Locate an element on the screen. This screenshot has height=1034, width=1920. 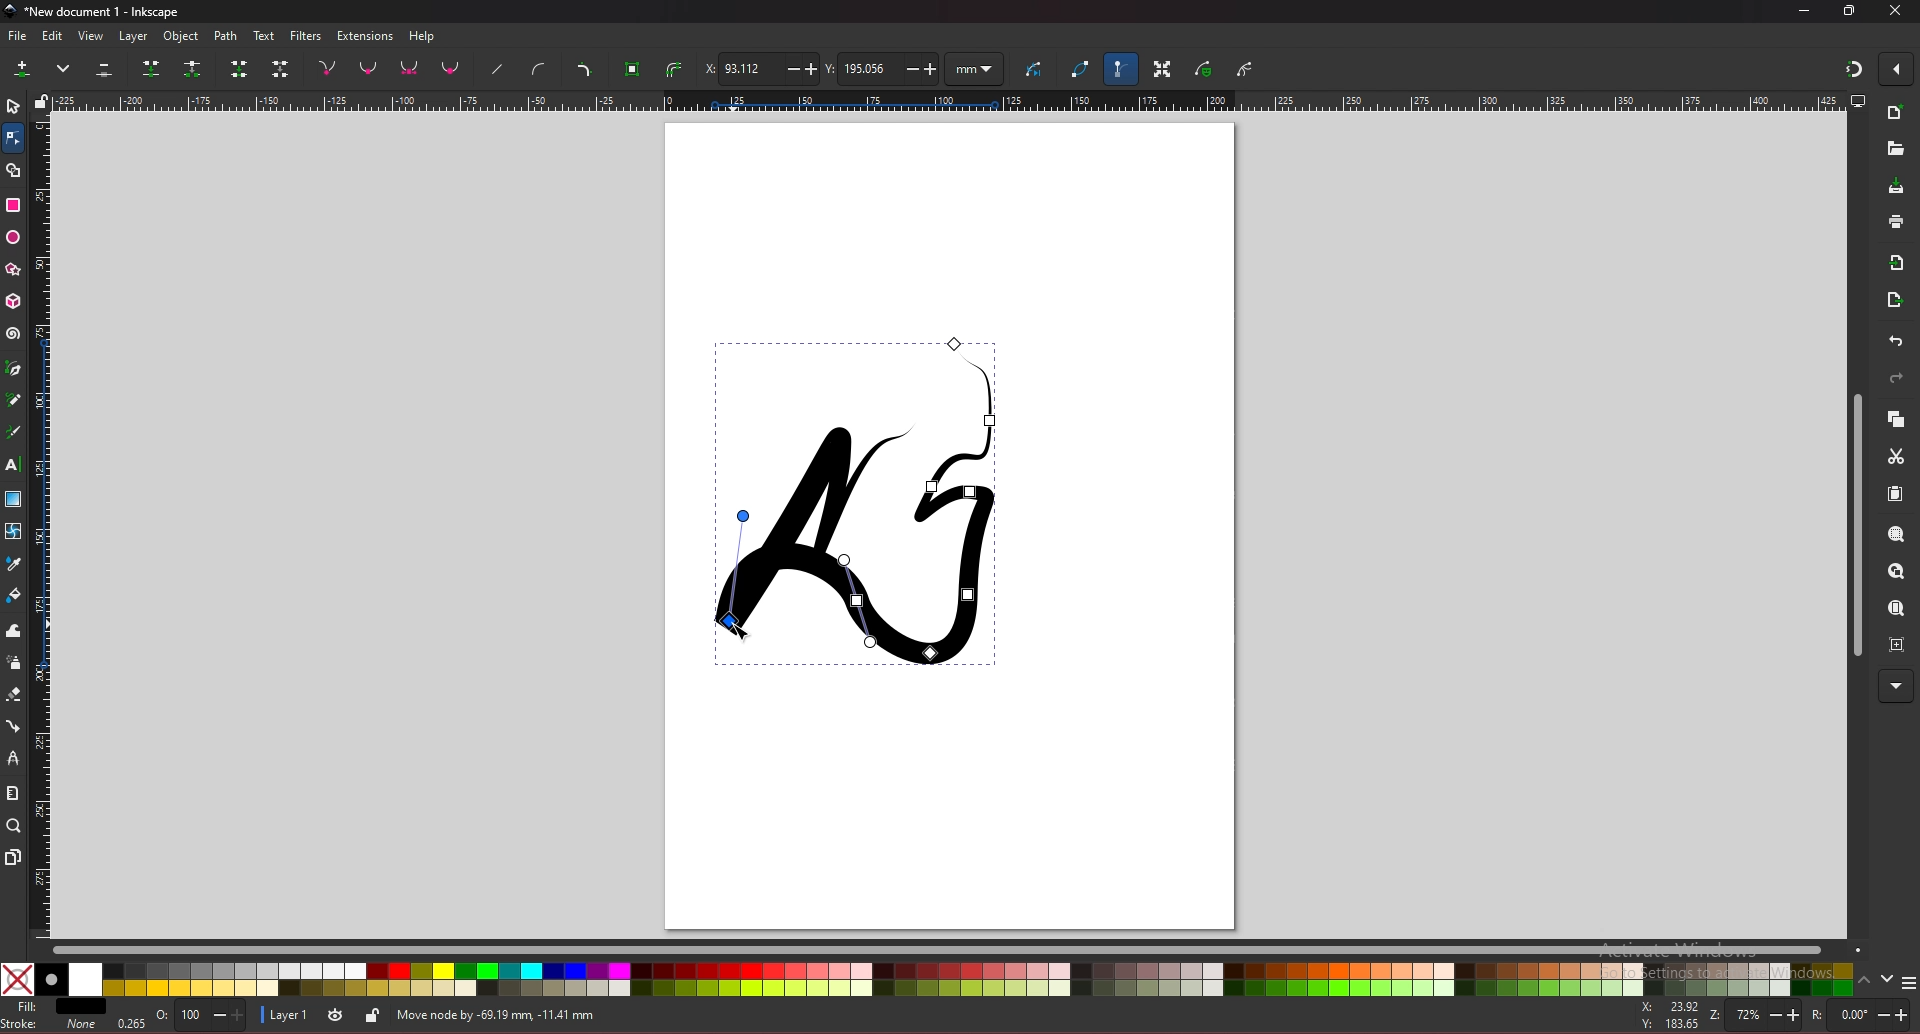
delete selected node is located at coordinates (105, 68).